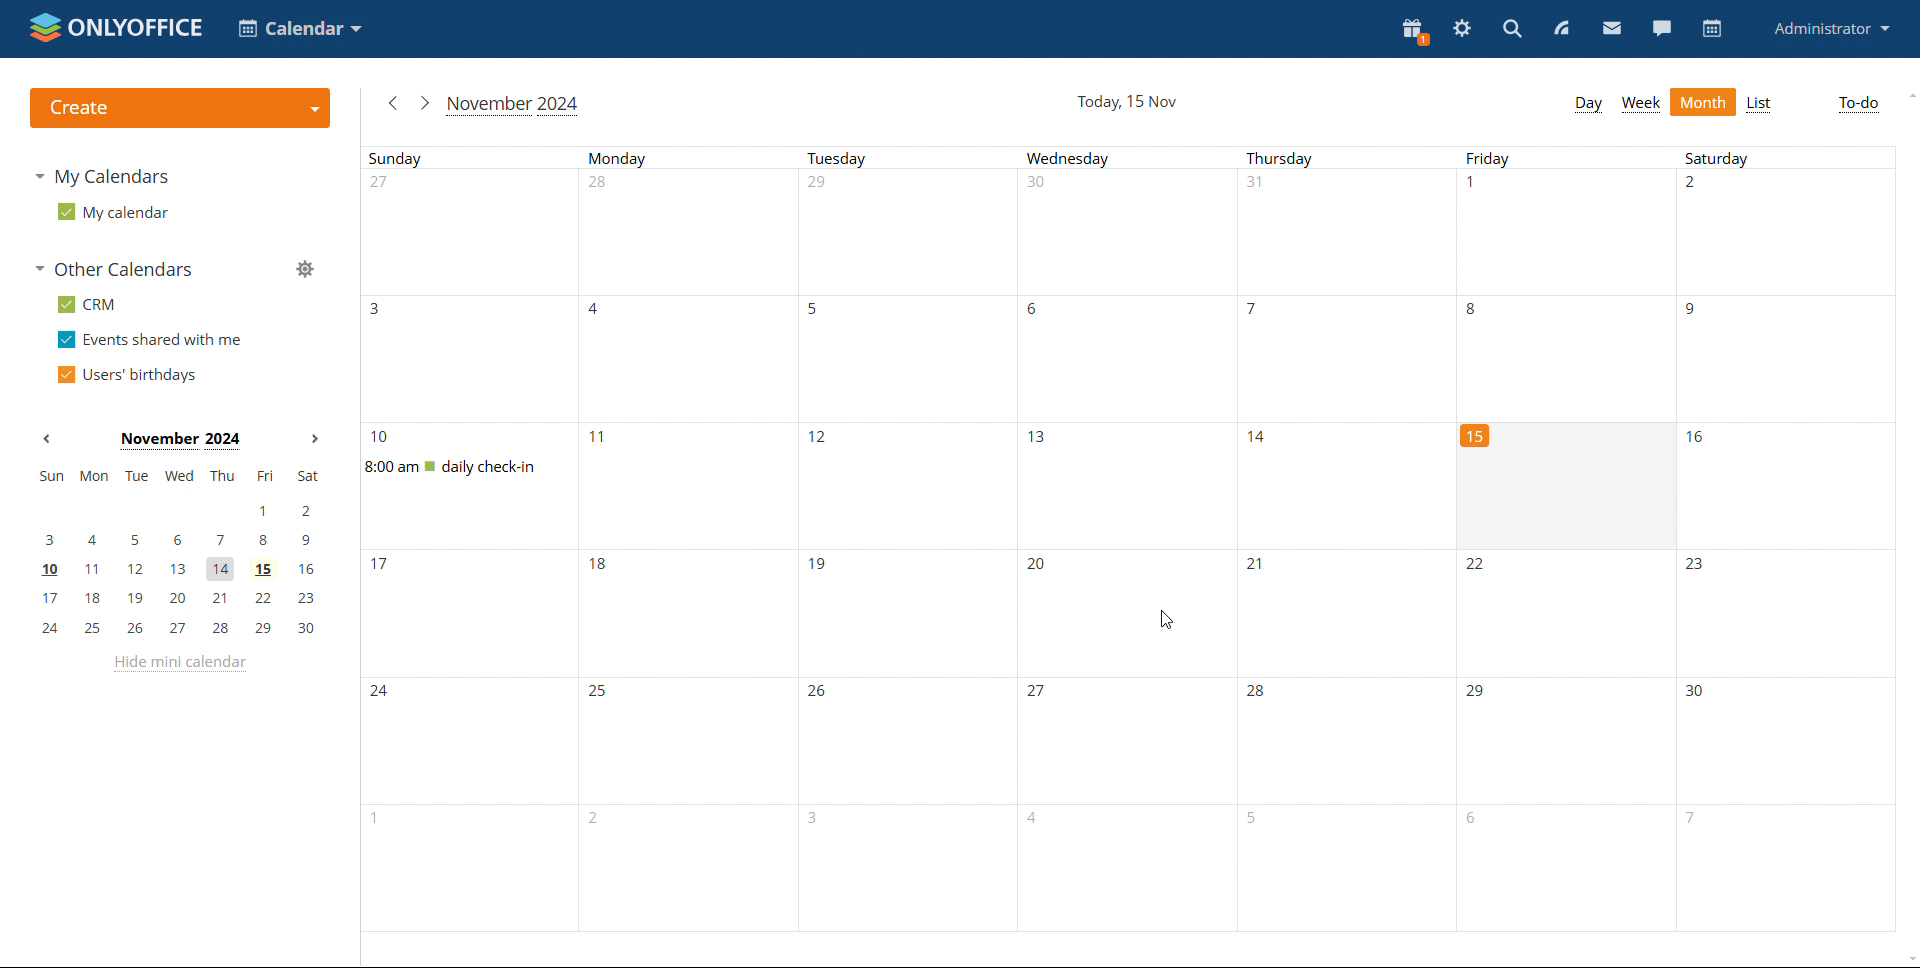 The width and height of the screenshot is (1920, 968). What do you see at coordinates (1475, 186) in the screenshot?
I see `Number` at bounding box center [1475, 186].